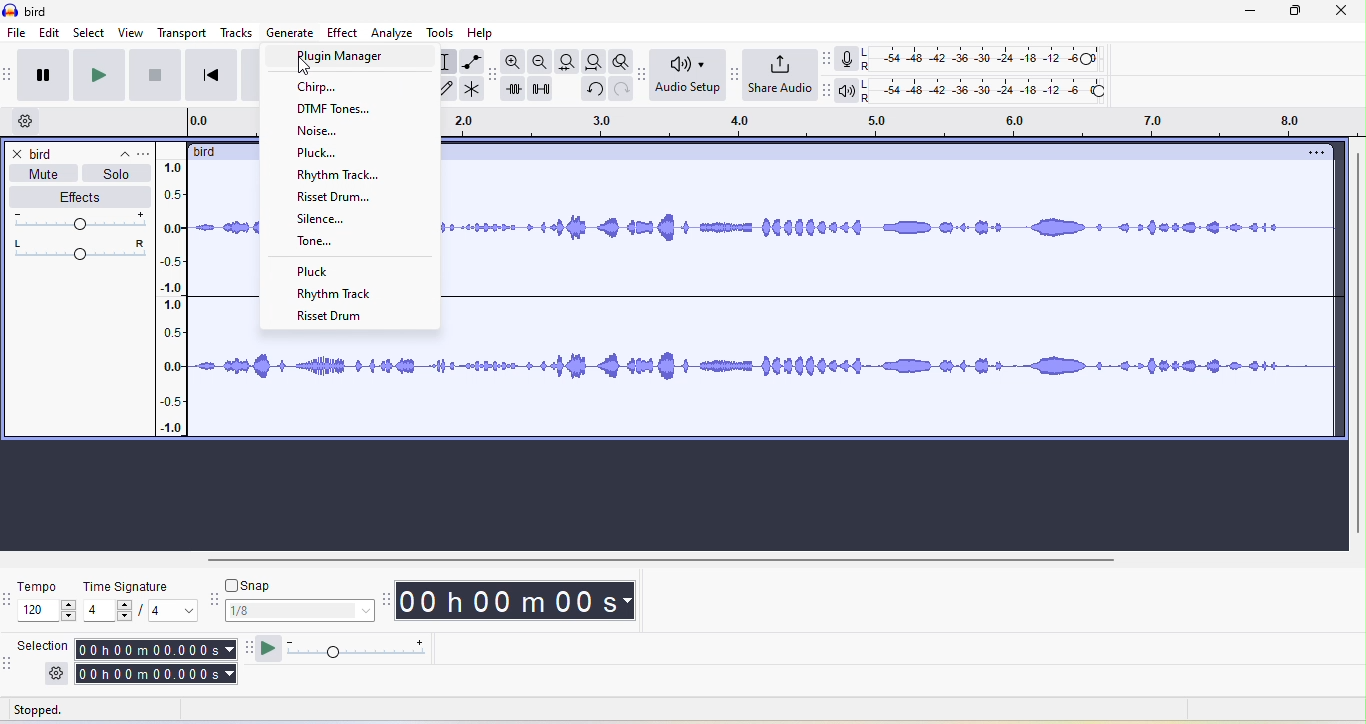 This screenshot has width=1366, height=724. I want to click on audacity playback meter toolbar, so click(830, 94).